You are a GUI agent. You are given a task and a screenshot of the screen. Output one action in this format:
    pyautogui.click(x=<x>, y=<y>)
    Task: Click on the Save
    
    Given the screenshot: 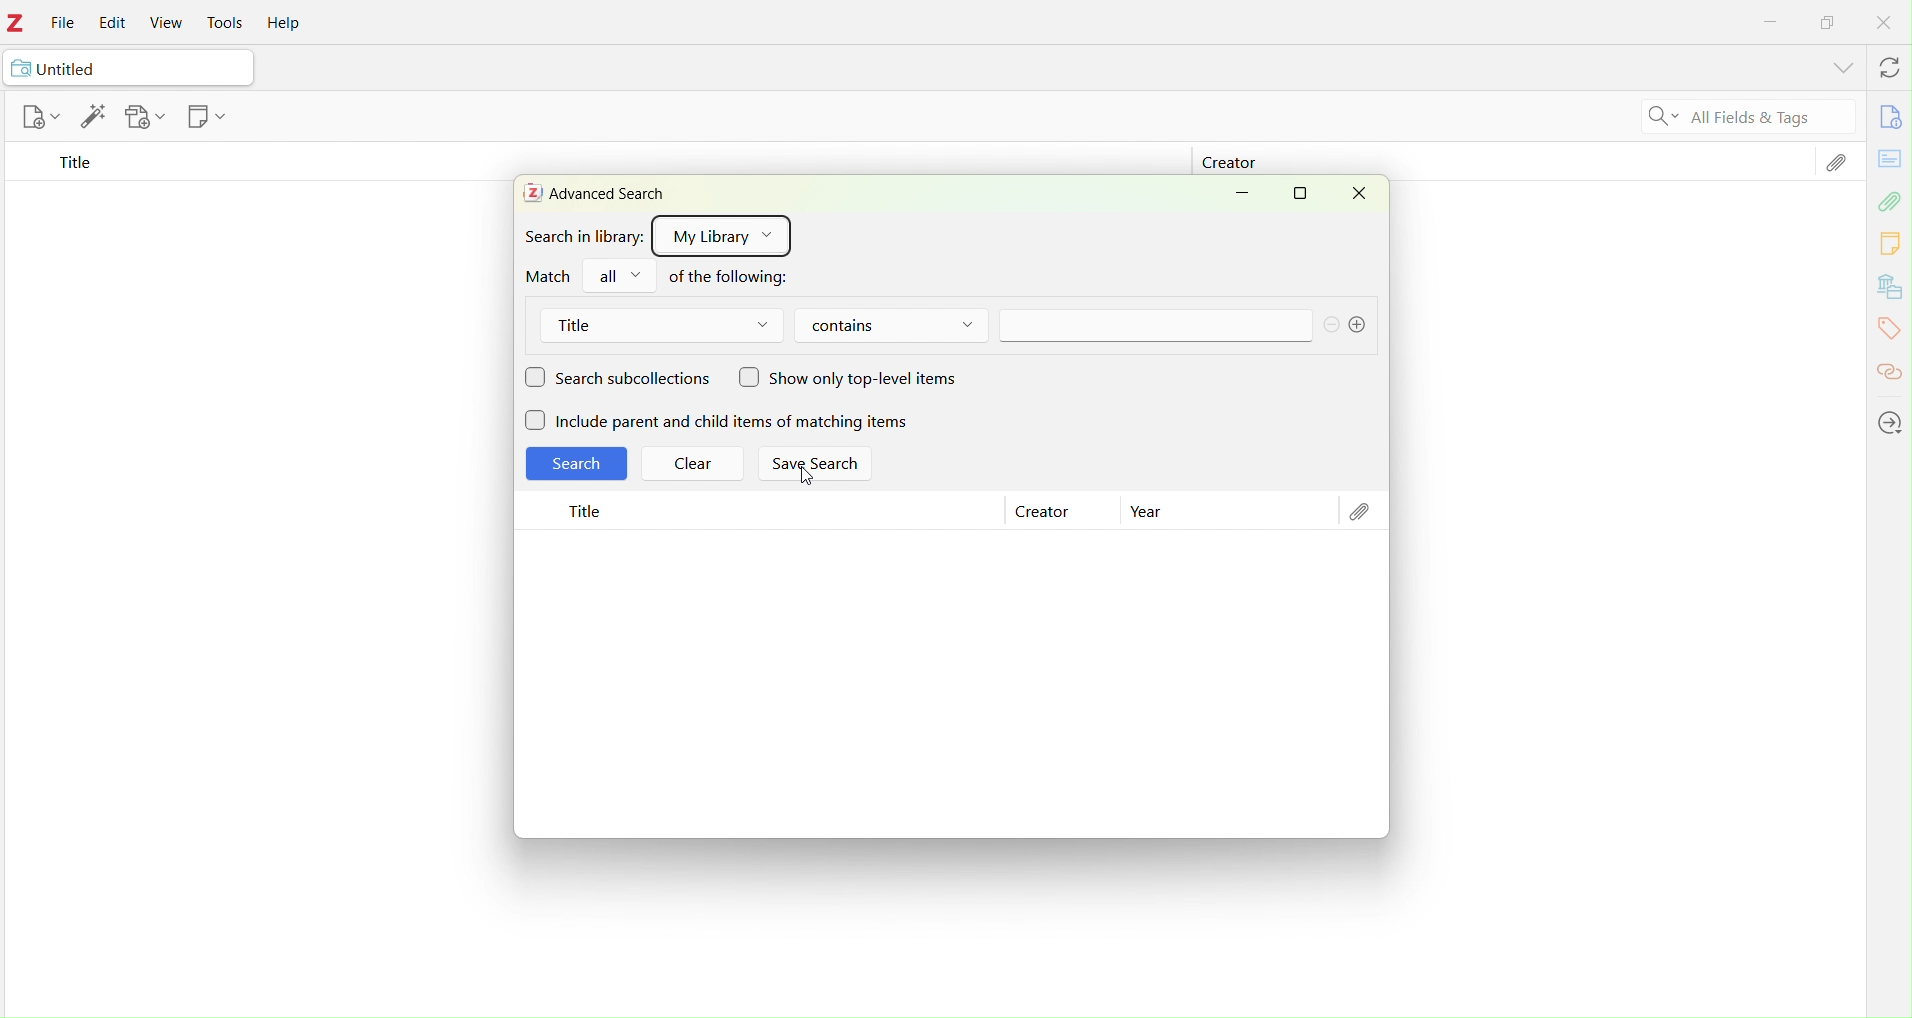 What is the action you would take?
    pyautogui.click(x=147, y=118)
    